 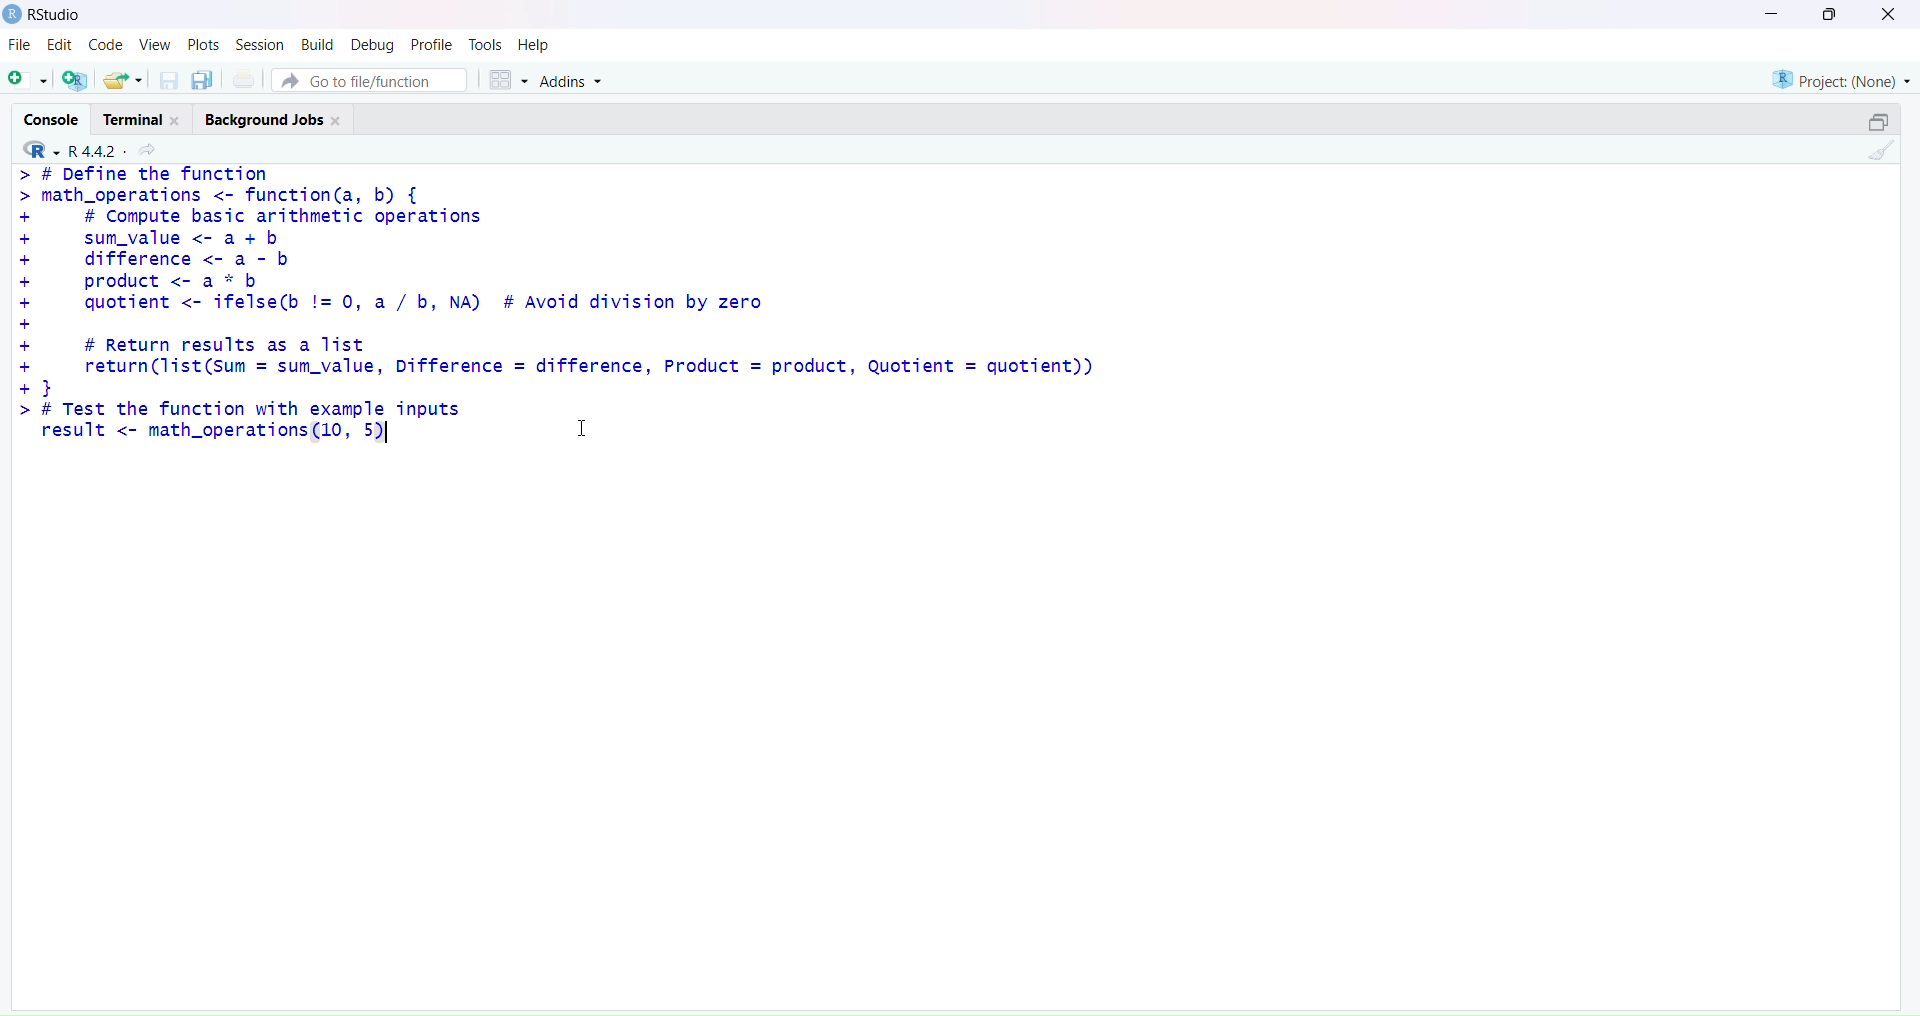 I want to click on Code, so click(x=103, y=47).